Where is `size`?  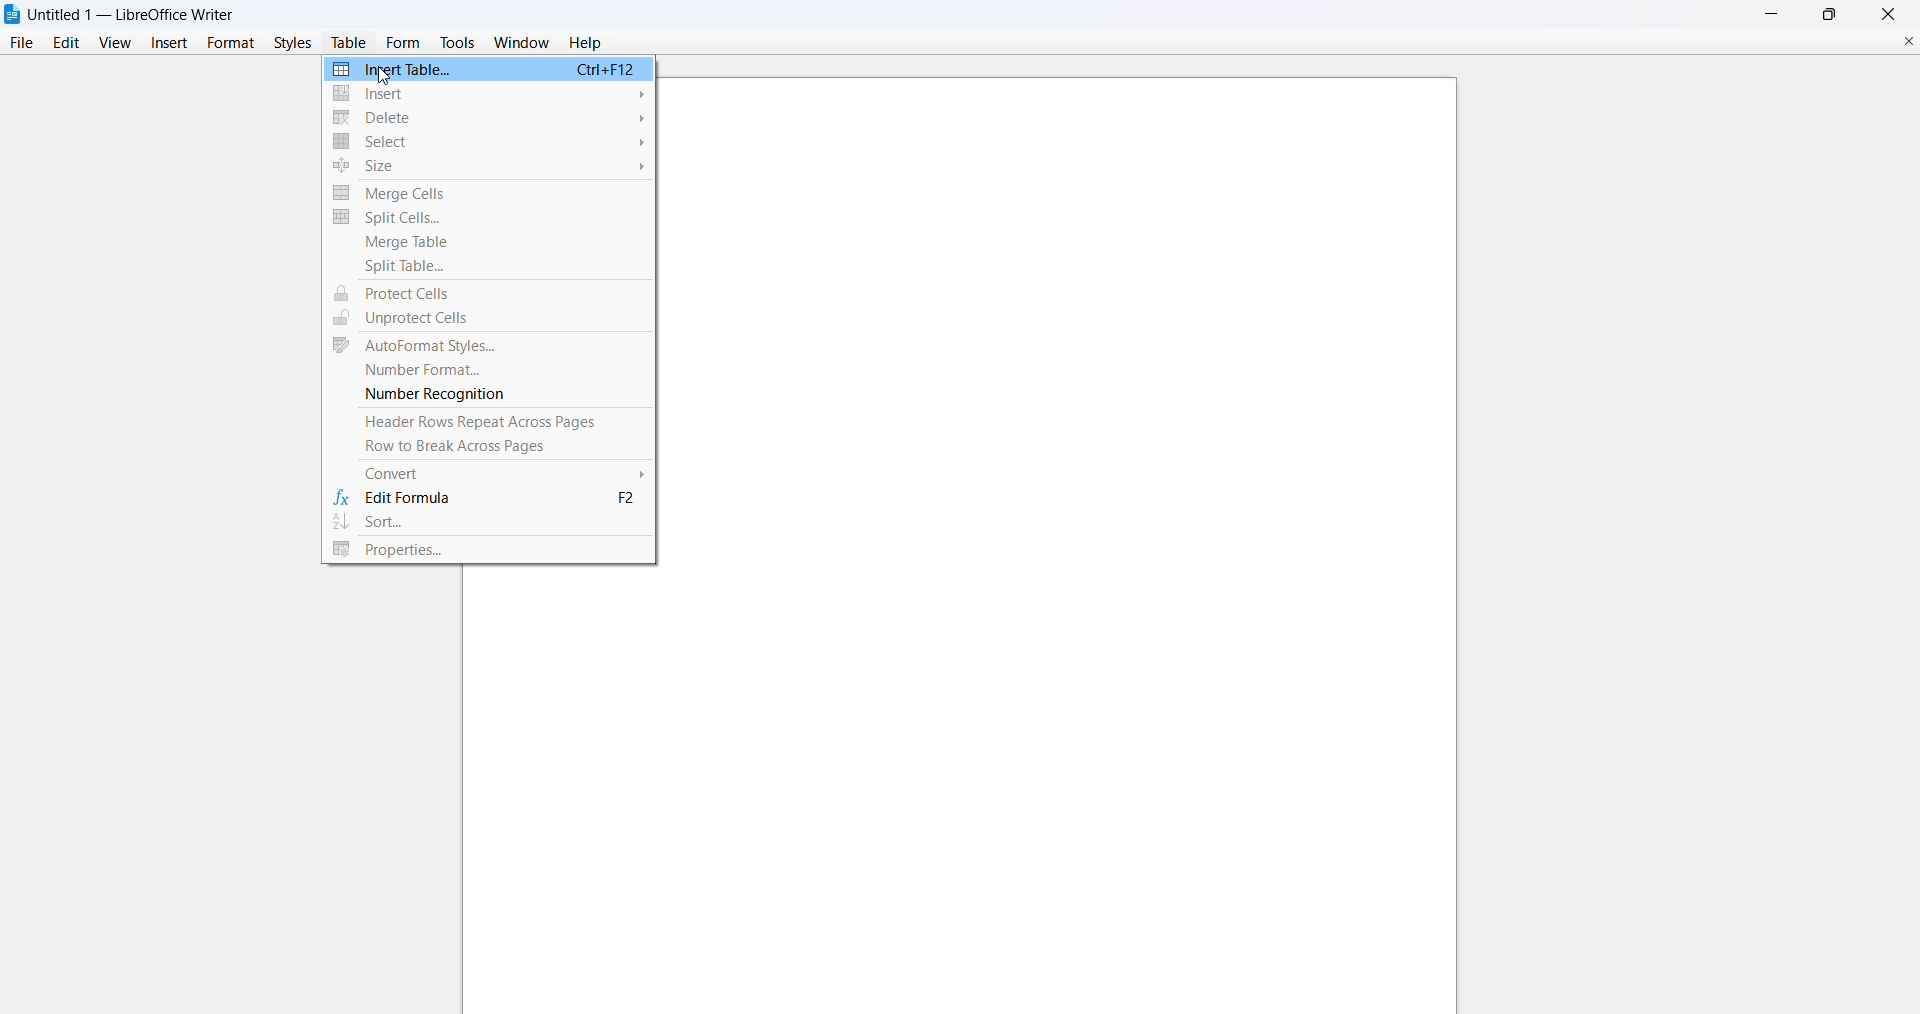 size is located at coordinates (490, 167).